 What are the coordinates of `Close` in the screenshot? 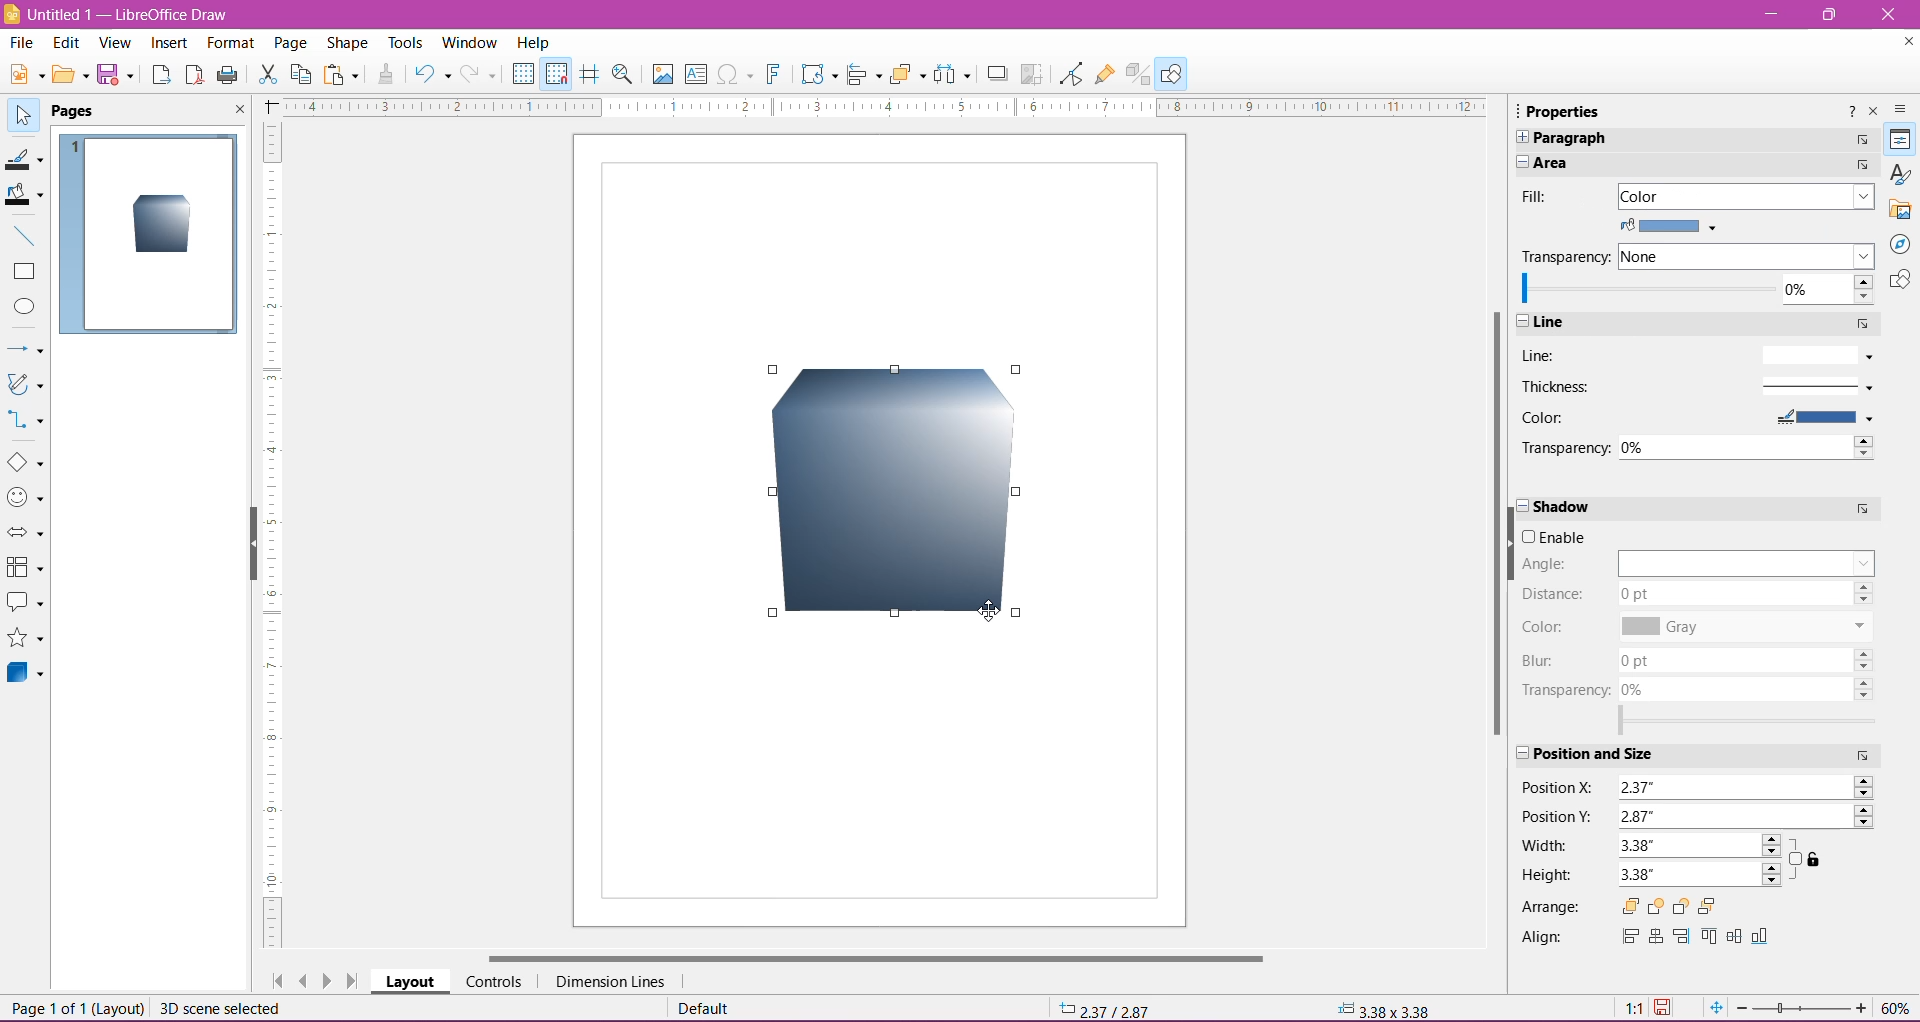 It's located at (1889, 15).